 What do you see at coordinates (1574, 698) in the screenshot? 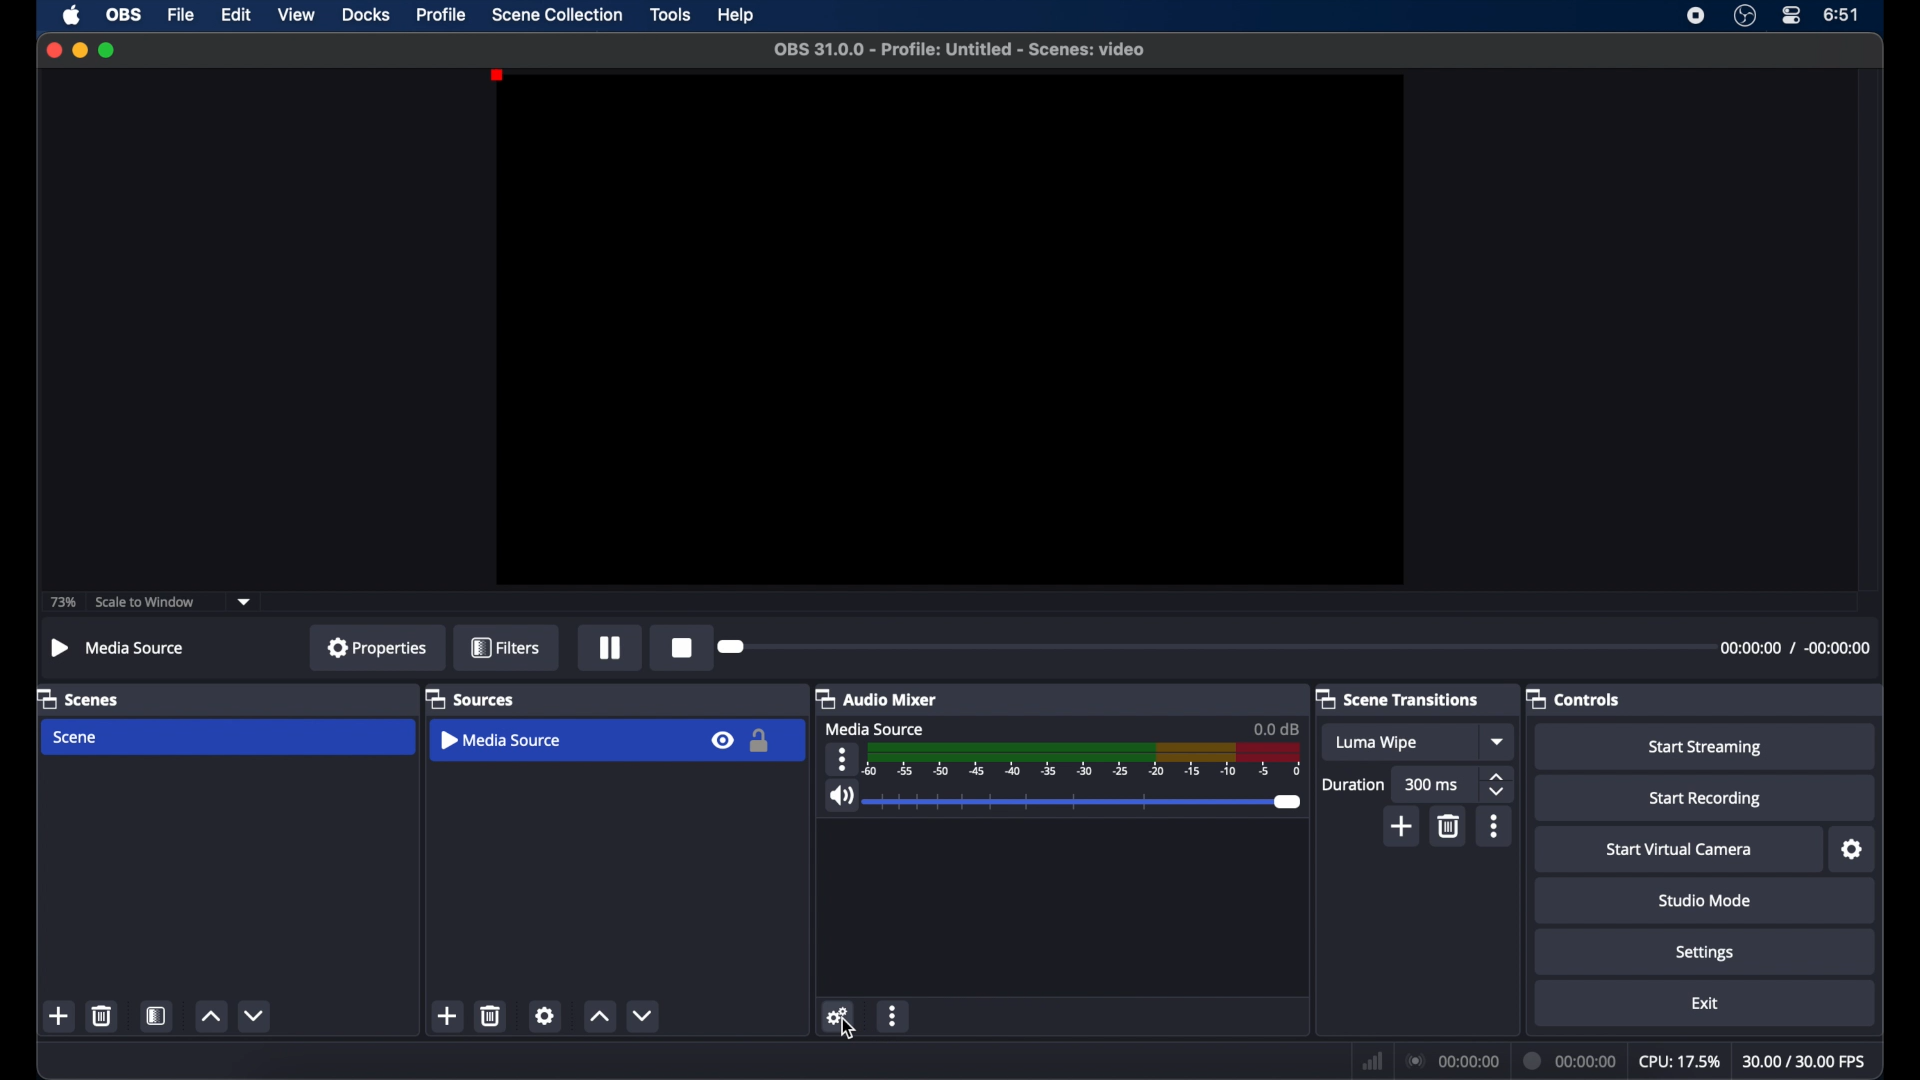
I see `controls` at bounding box center [1574, 698].